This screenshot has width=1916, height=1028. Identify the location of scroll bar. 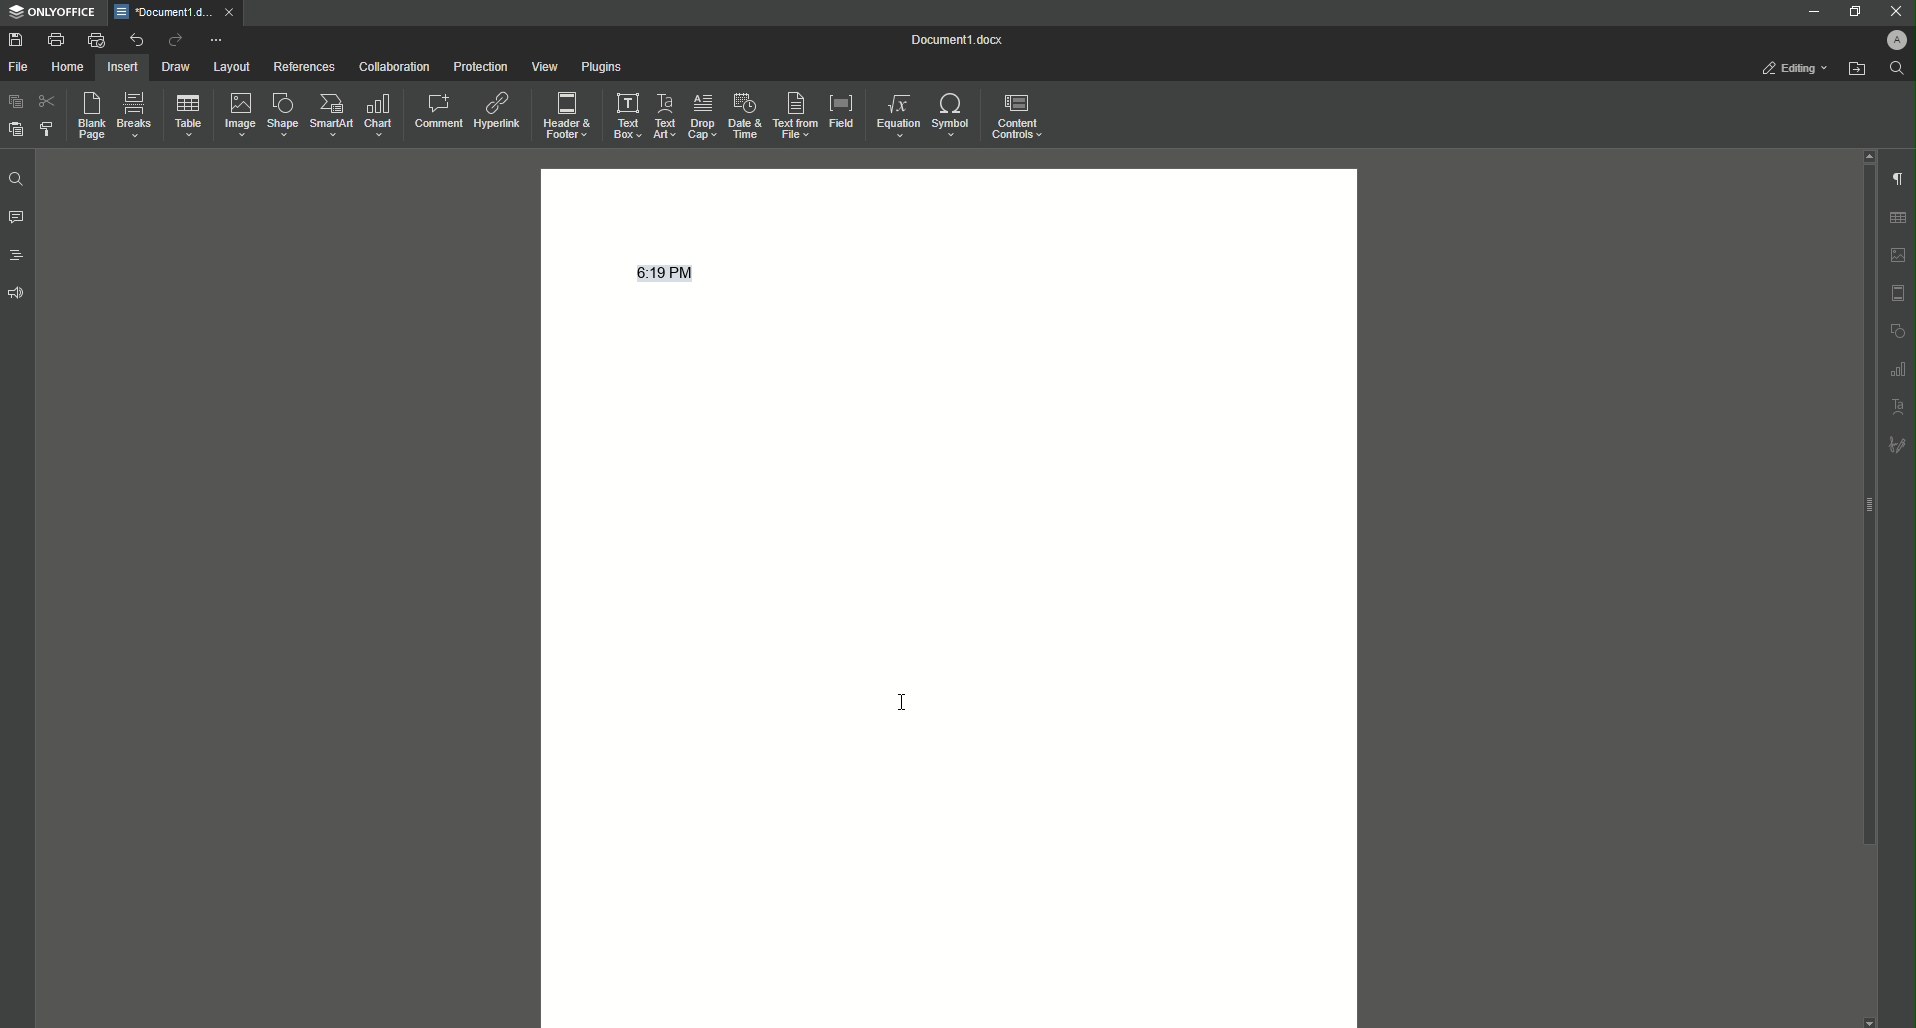
(1865, 506).